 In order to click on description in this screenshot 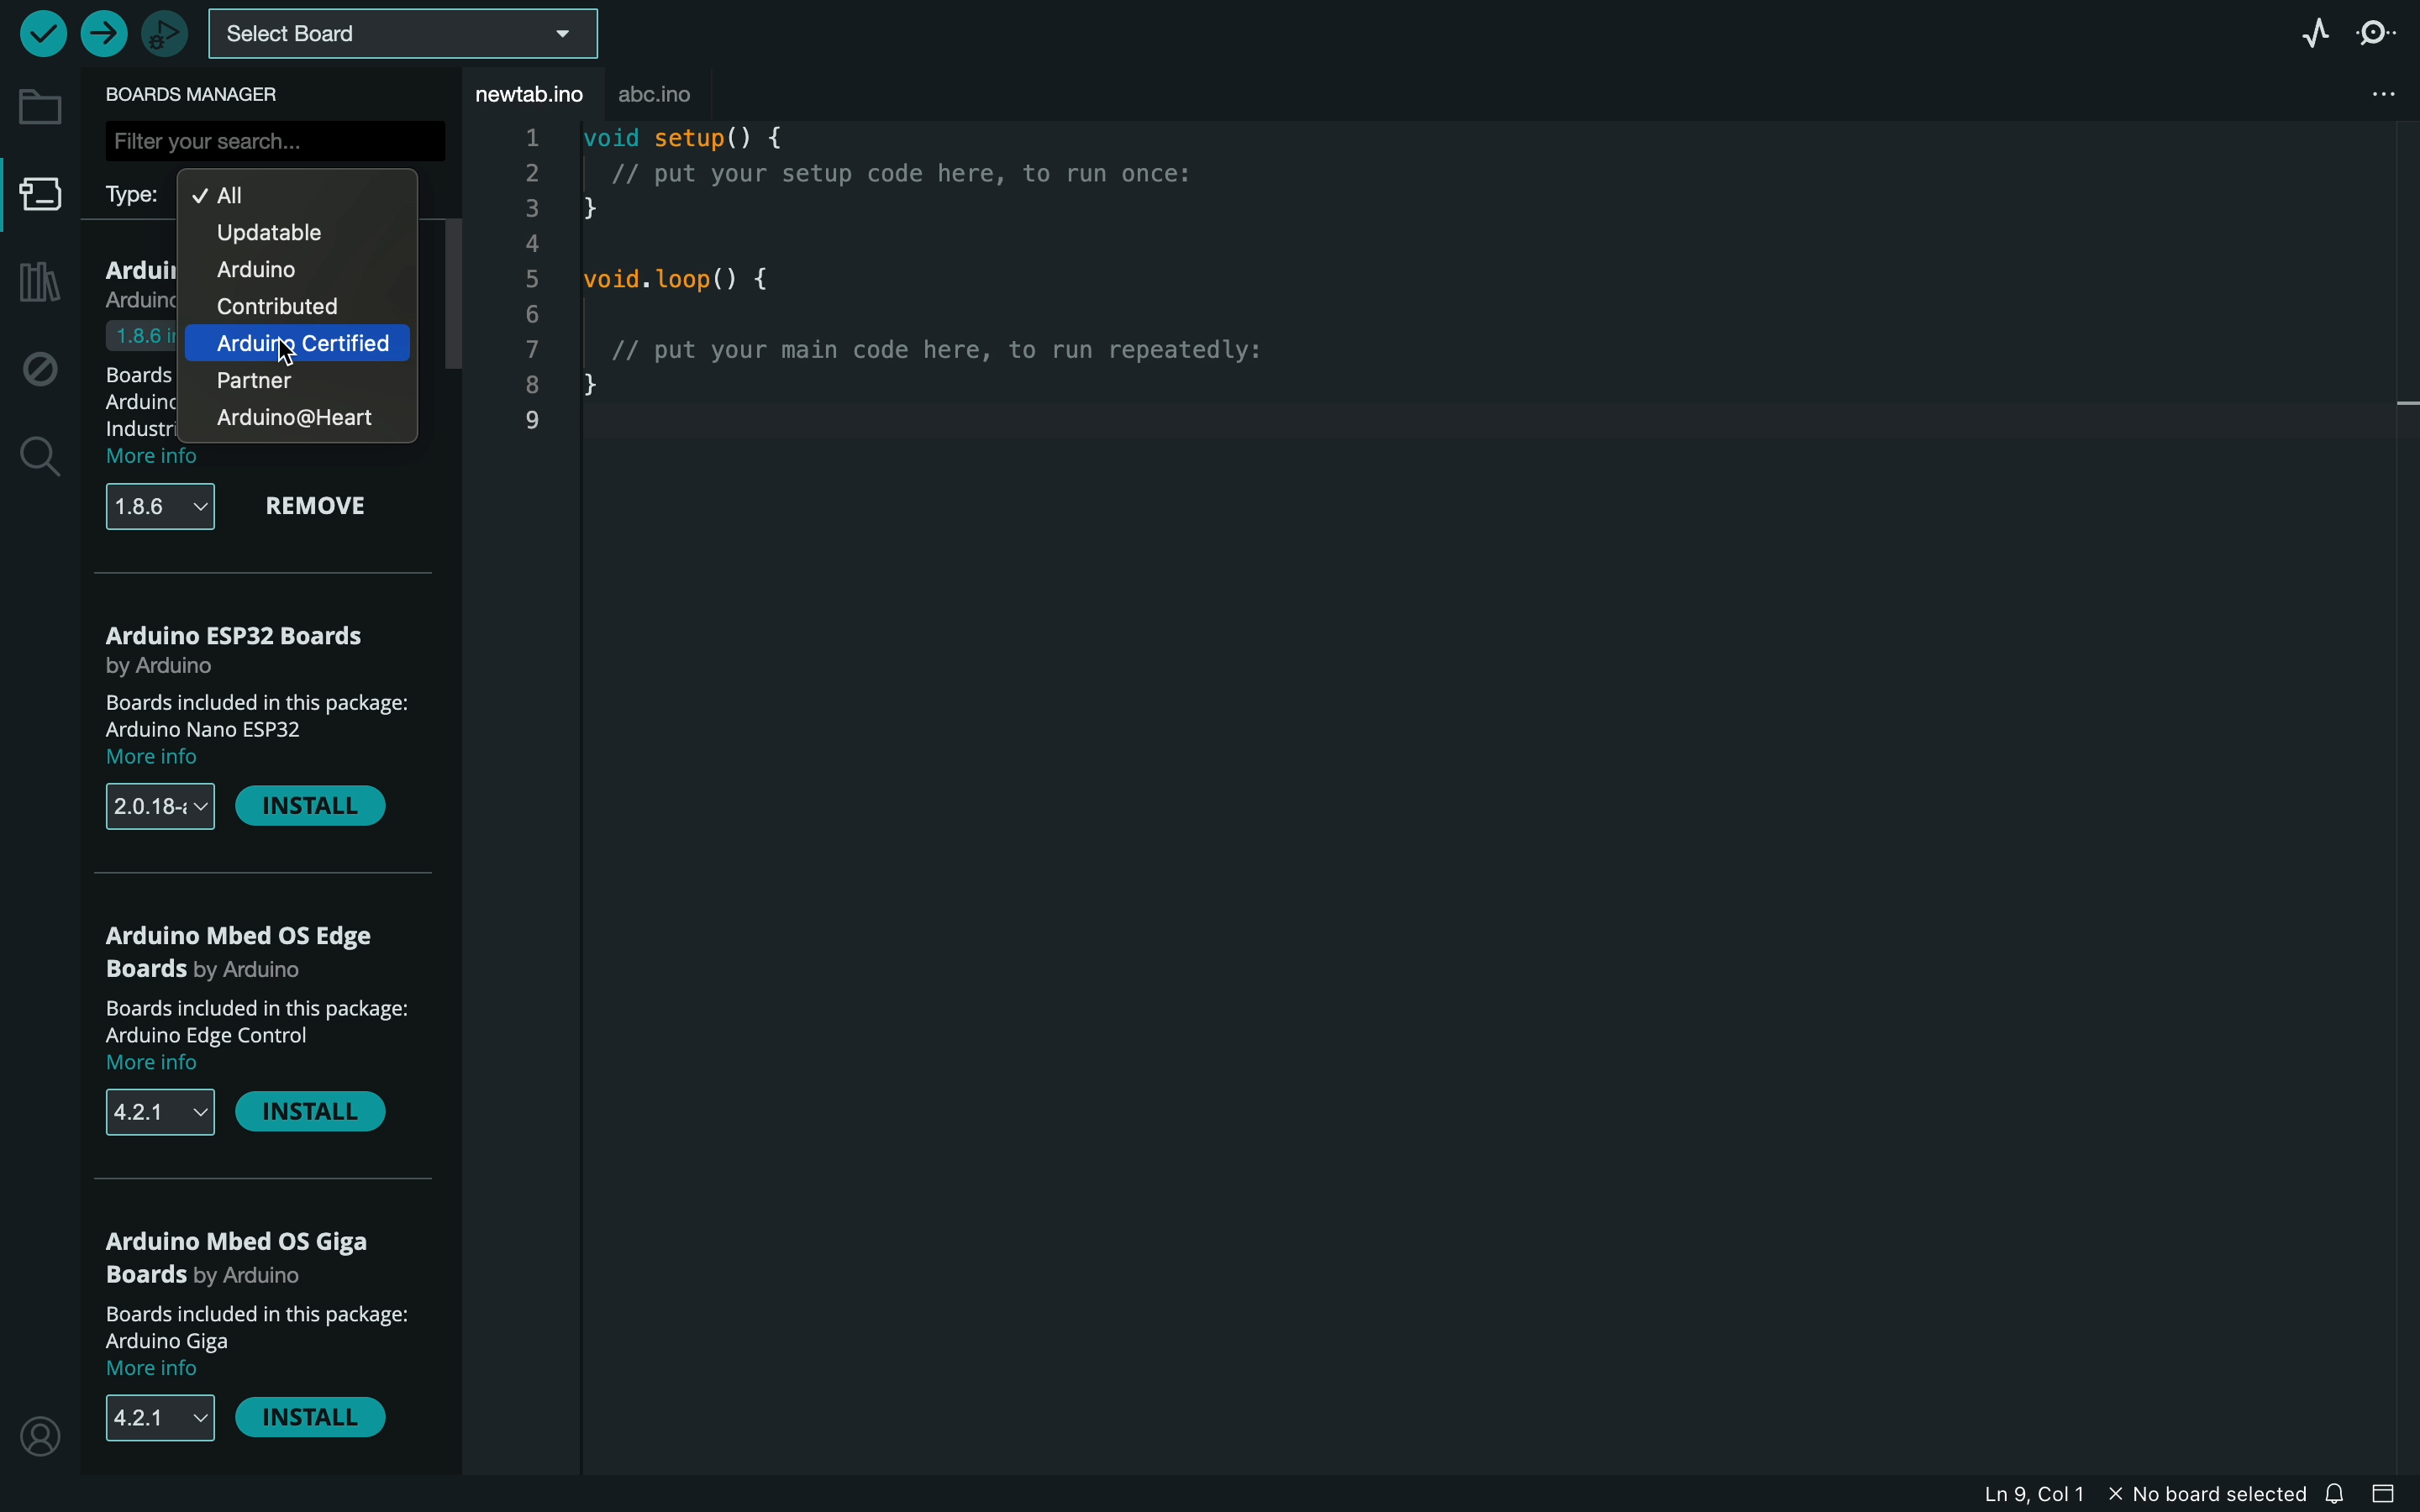, I will do `click(272, 728)`.